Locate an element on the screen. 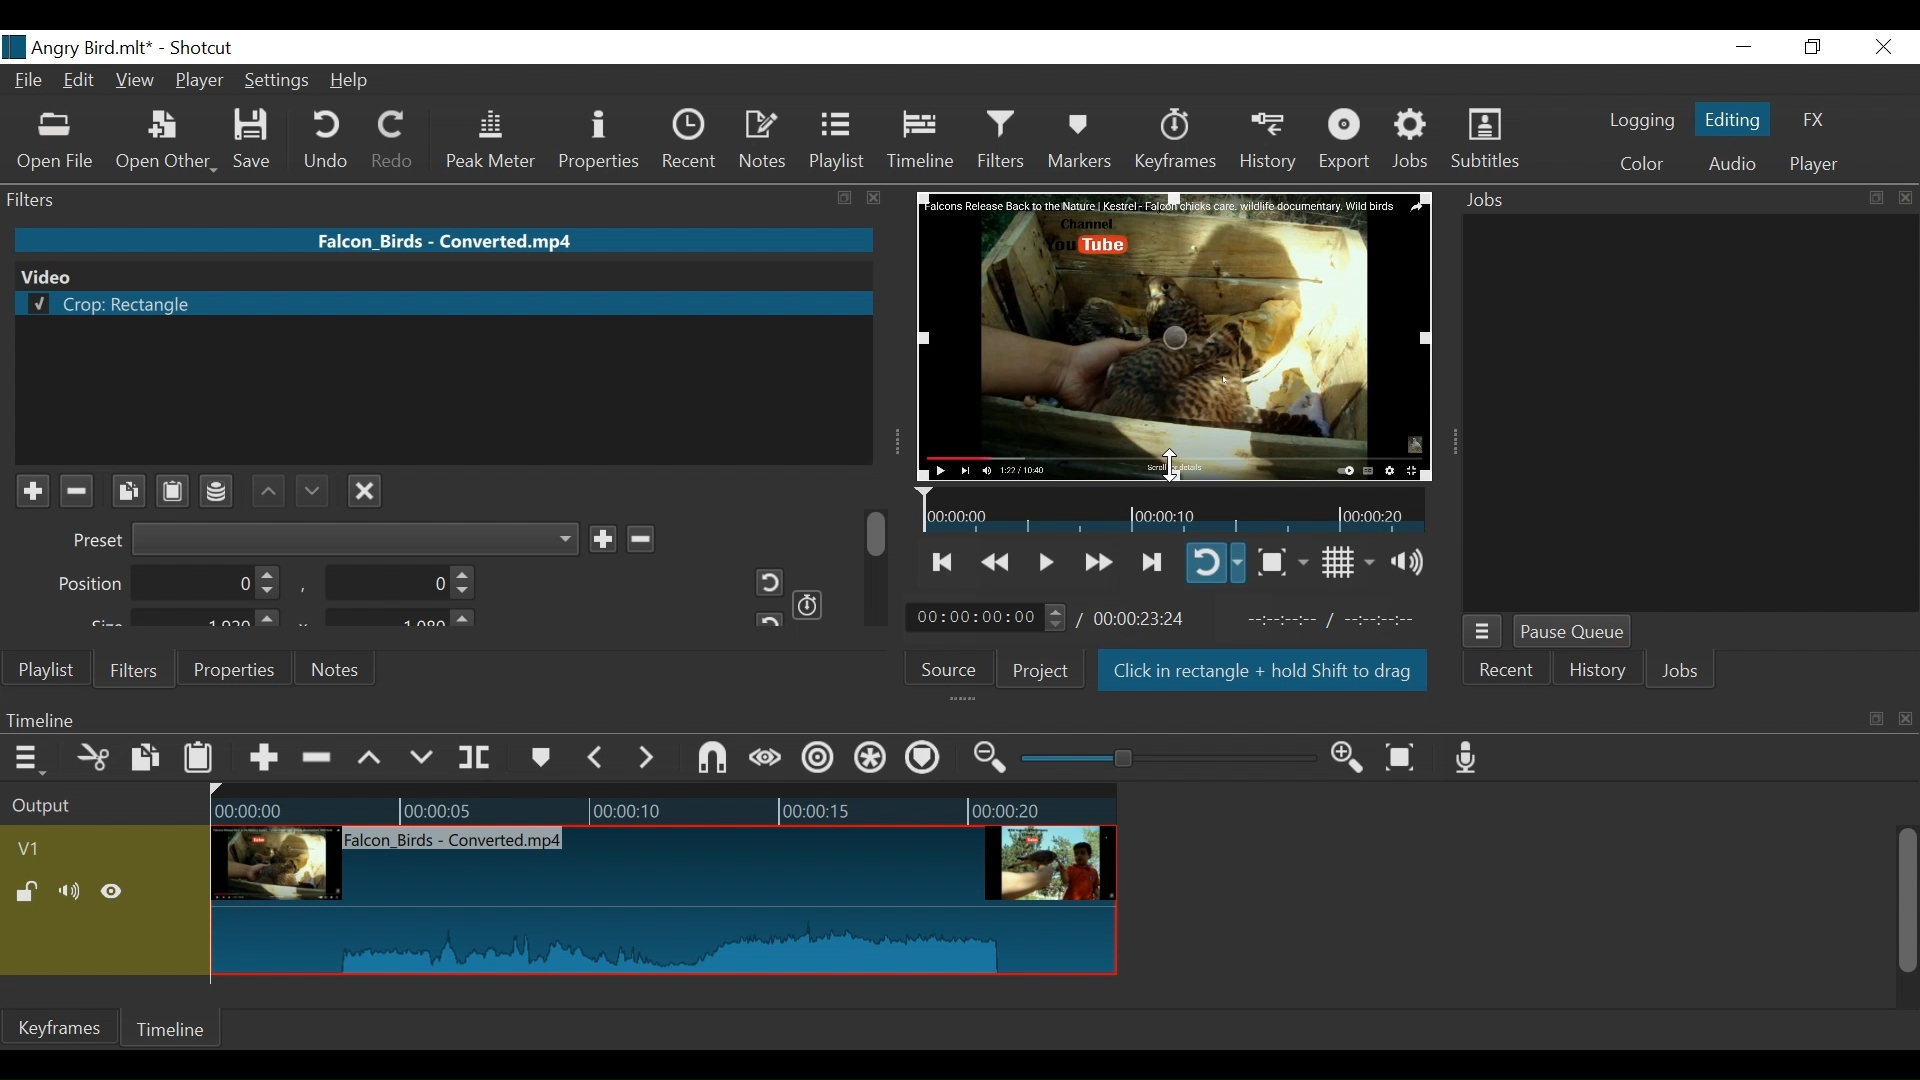 This screenshot has height=1080, width=1920. Copy is located at coordinates (128, 491).